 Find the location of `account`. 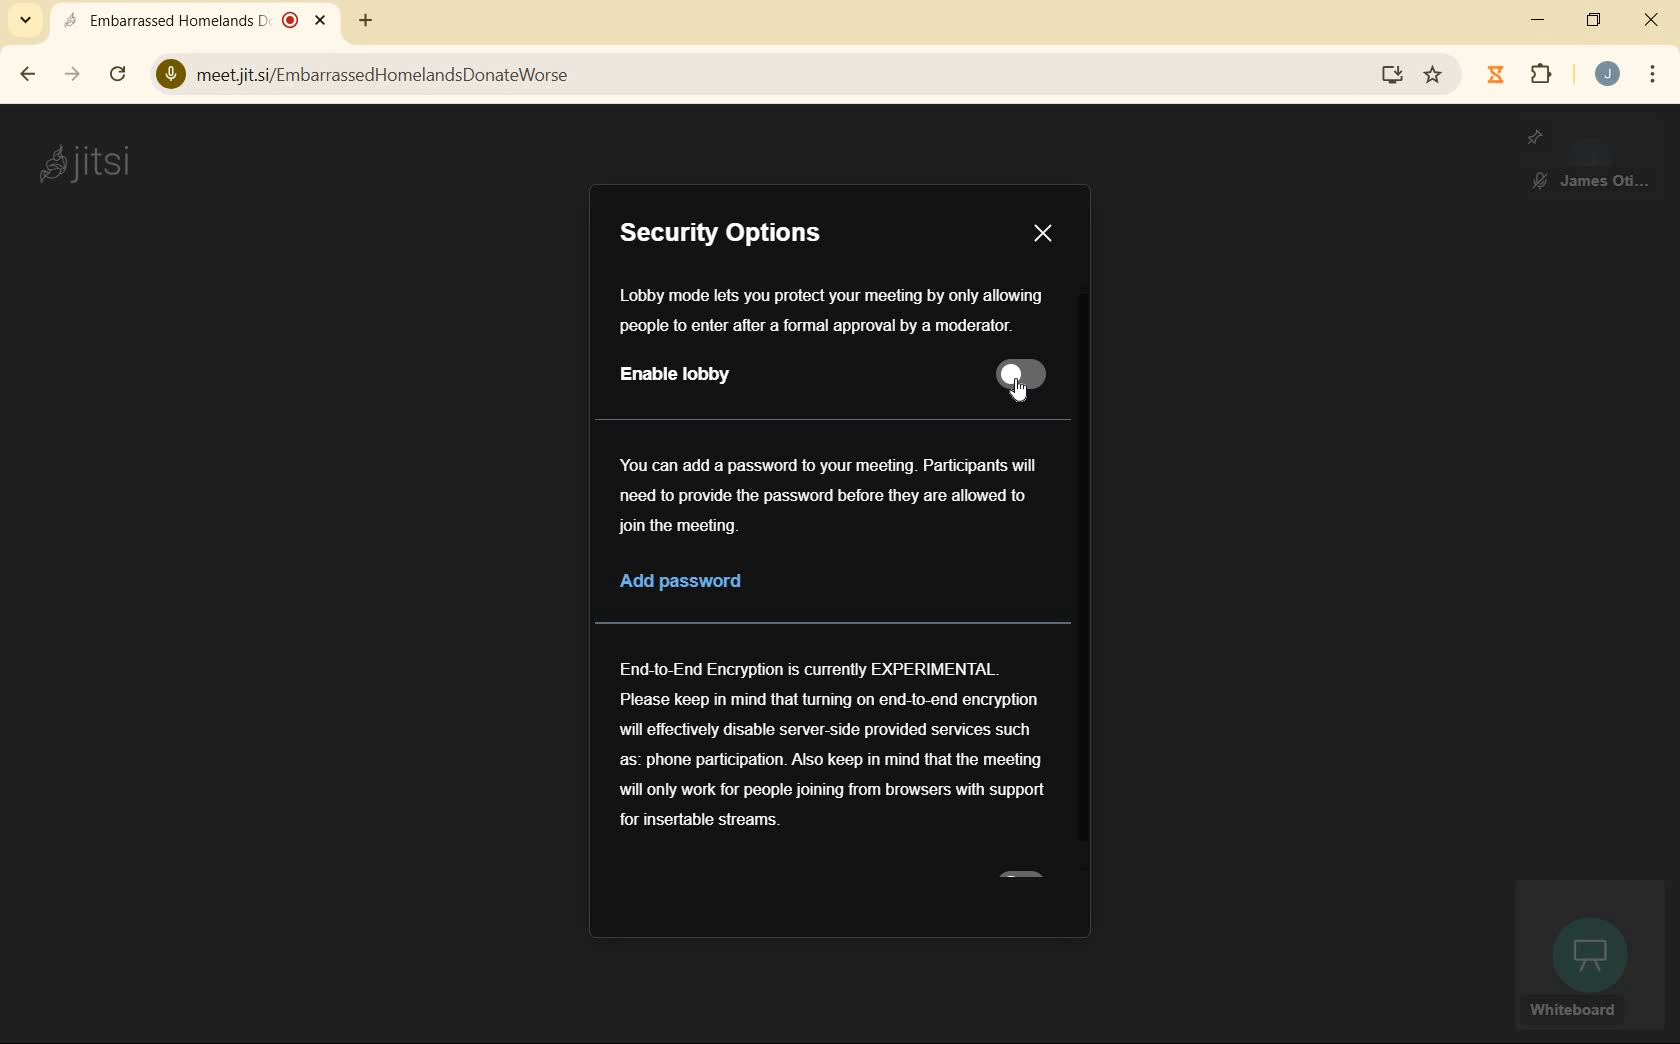

account is located at coordinates (1608, 73).